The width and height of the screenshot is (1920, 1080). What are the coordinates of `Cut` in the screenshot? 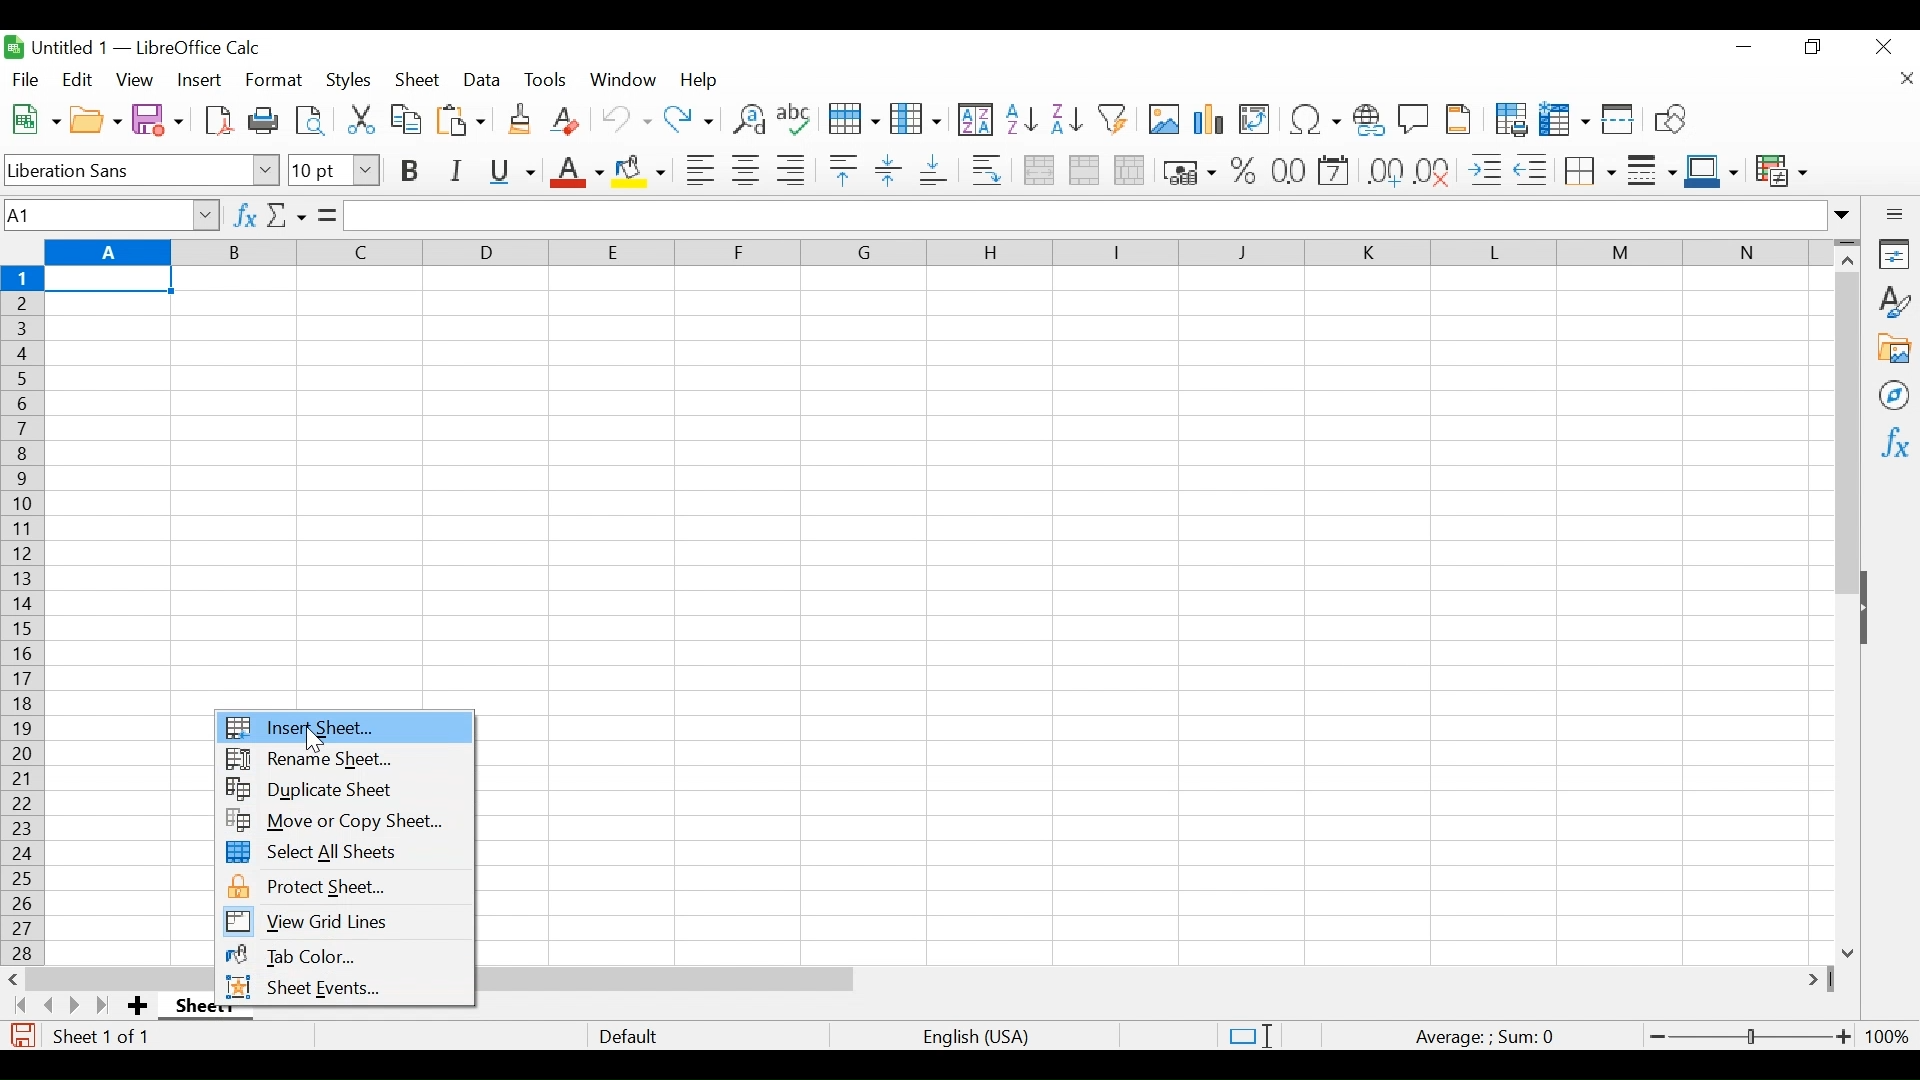 It's located at (358, 117).